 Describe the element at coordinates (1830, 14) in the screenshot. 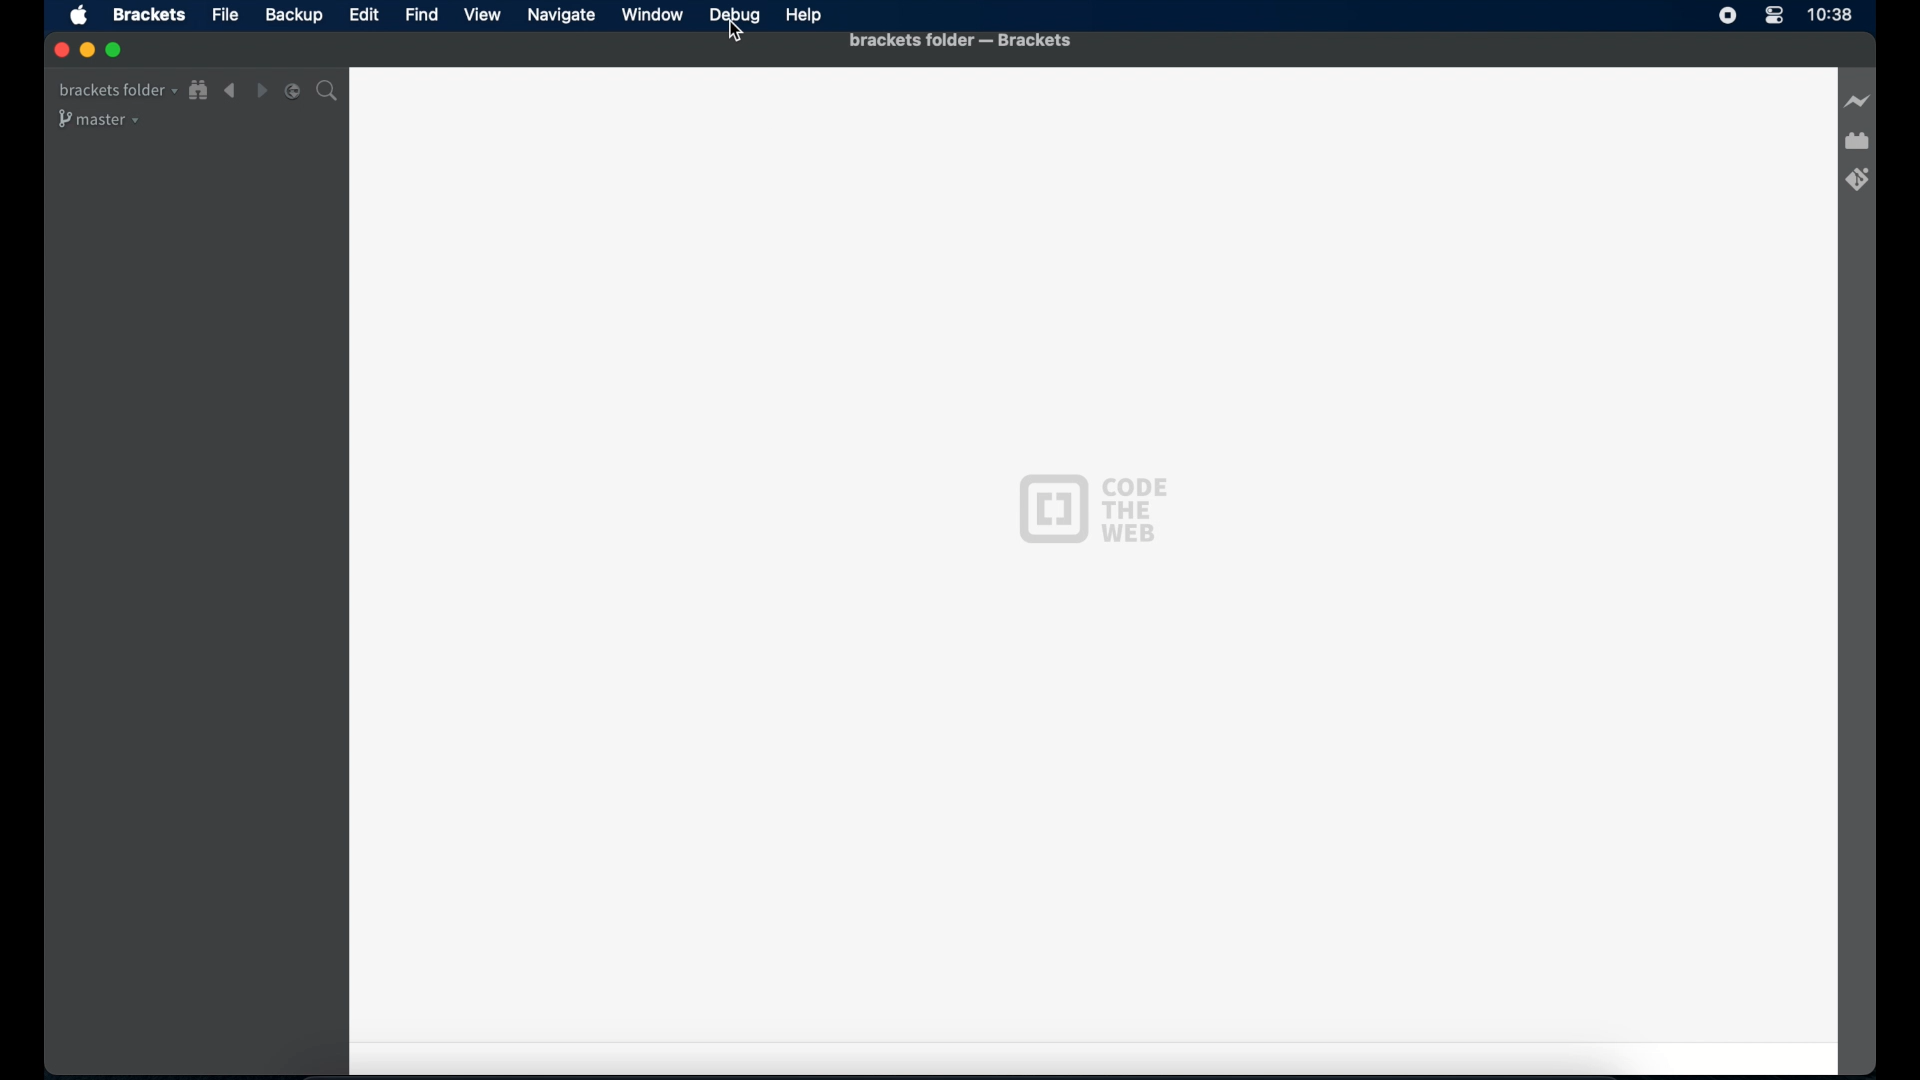

I see `time` at that location.